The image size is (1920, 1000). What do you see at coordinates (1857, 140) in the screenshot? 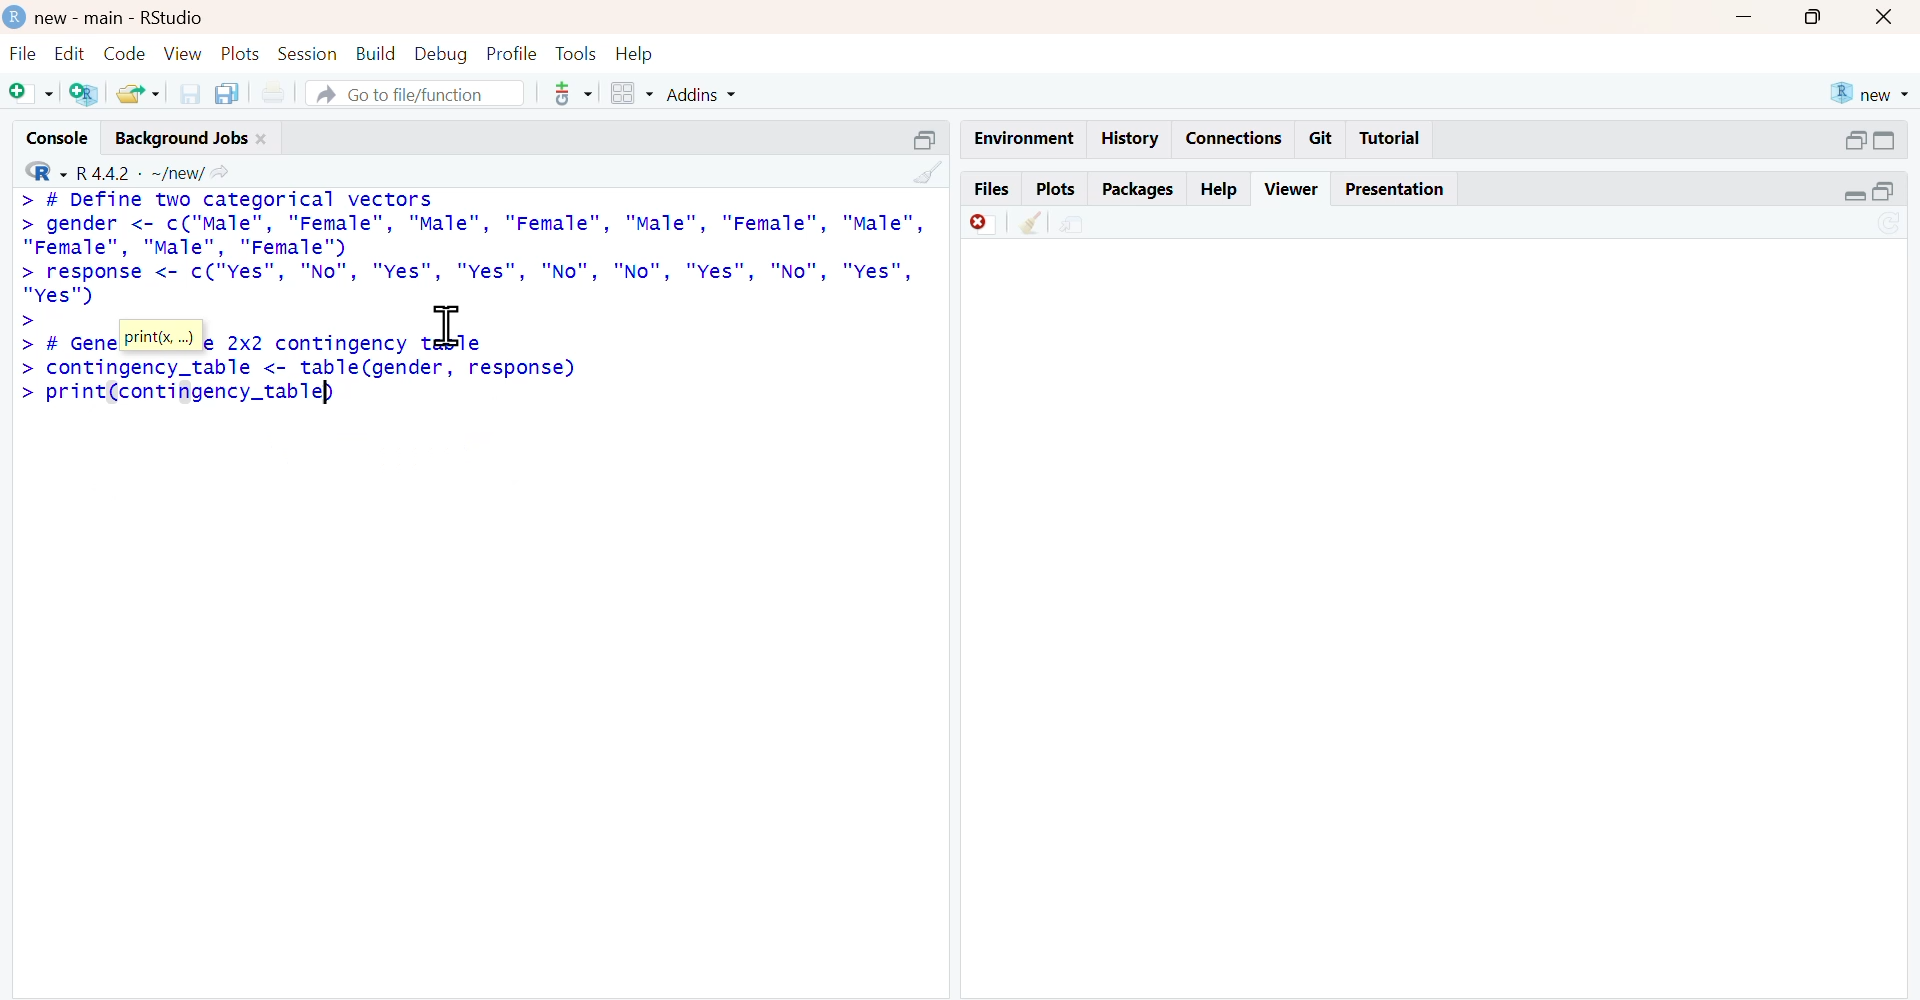
I see `open in separate window` at bounding box center [1857, 140].